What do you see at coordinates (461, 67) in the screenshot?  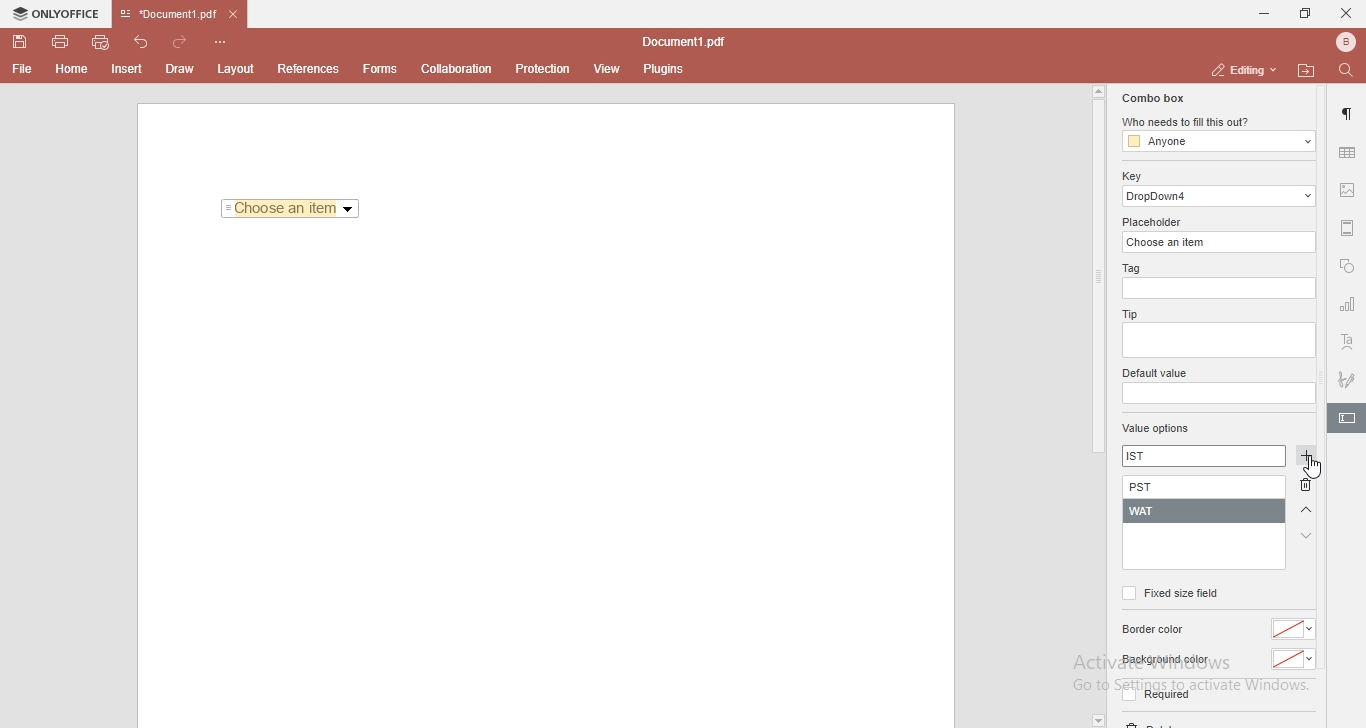 I see `collaboration` at bounding box center [461, 67].